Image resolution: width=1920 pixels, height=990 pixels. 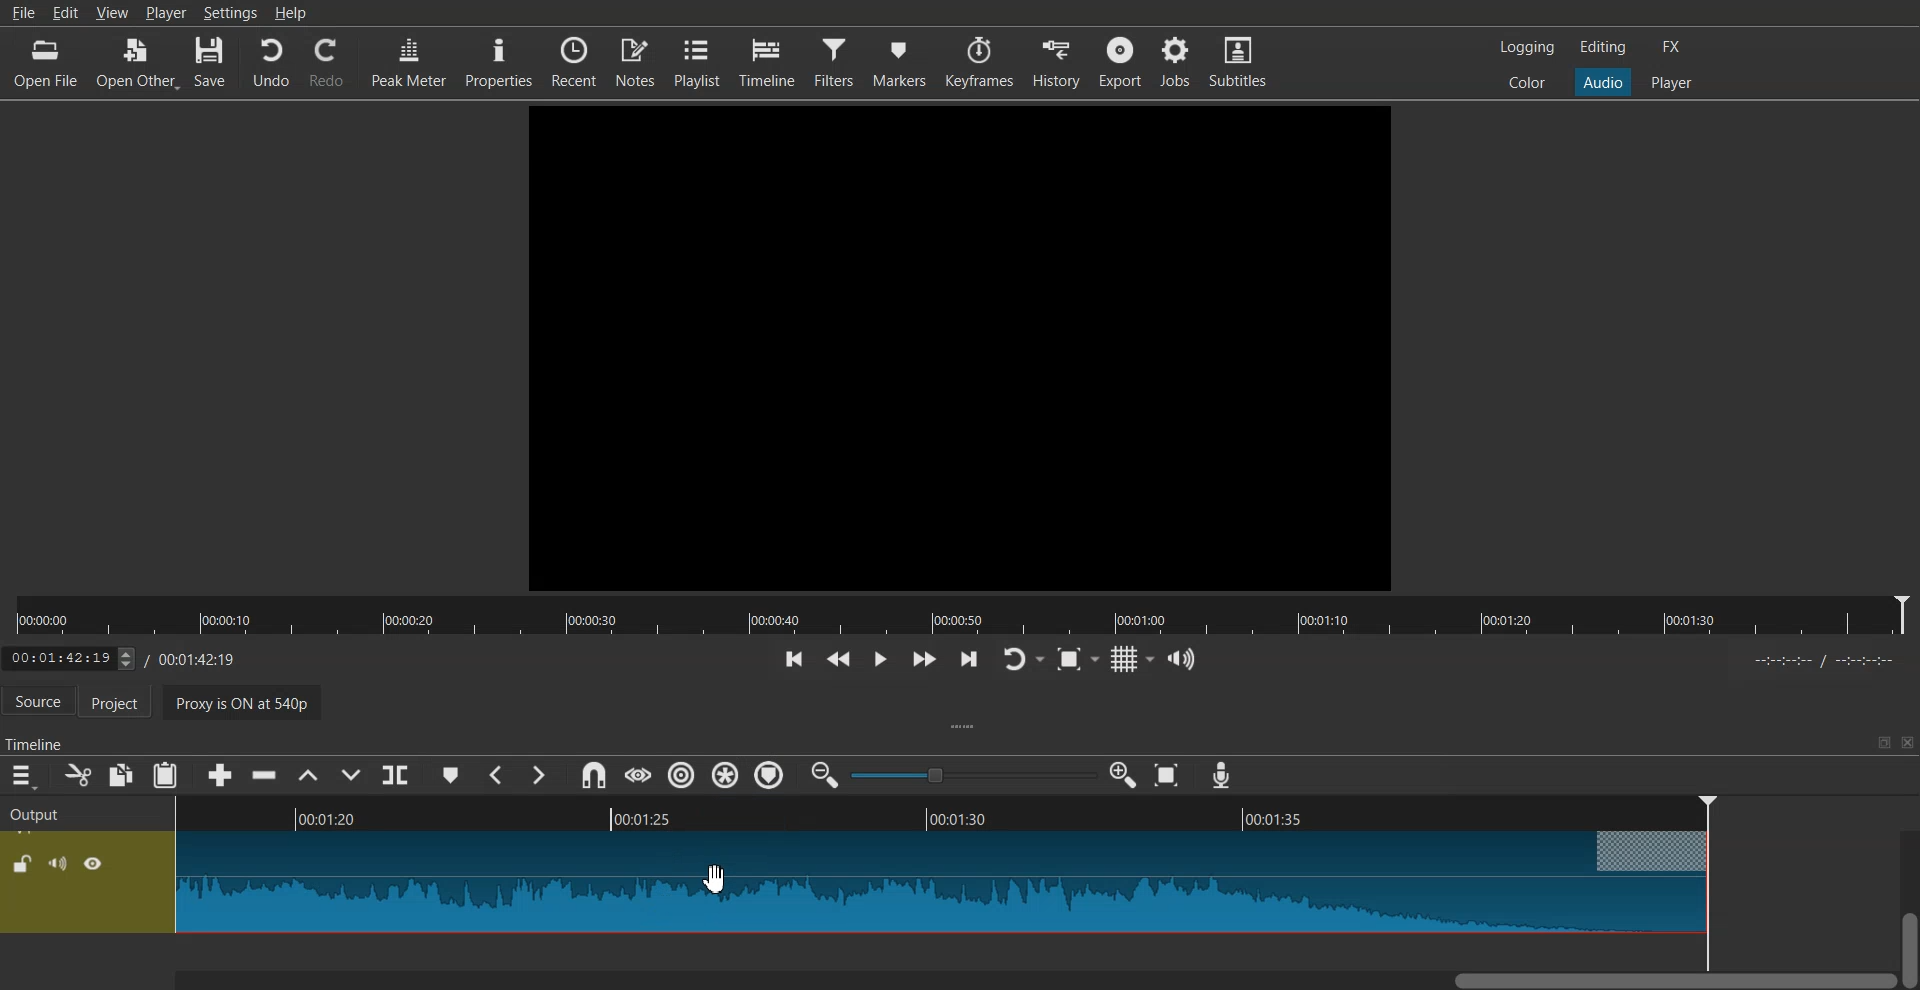 I want to click on Peak Meter, so click(x=408, y=61).